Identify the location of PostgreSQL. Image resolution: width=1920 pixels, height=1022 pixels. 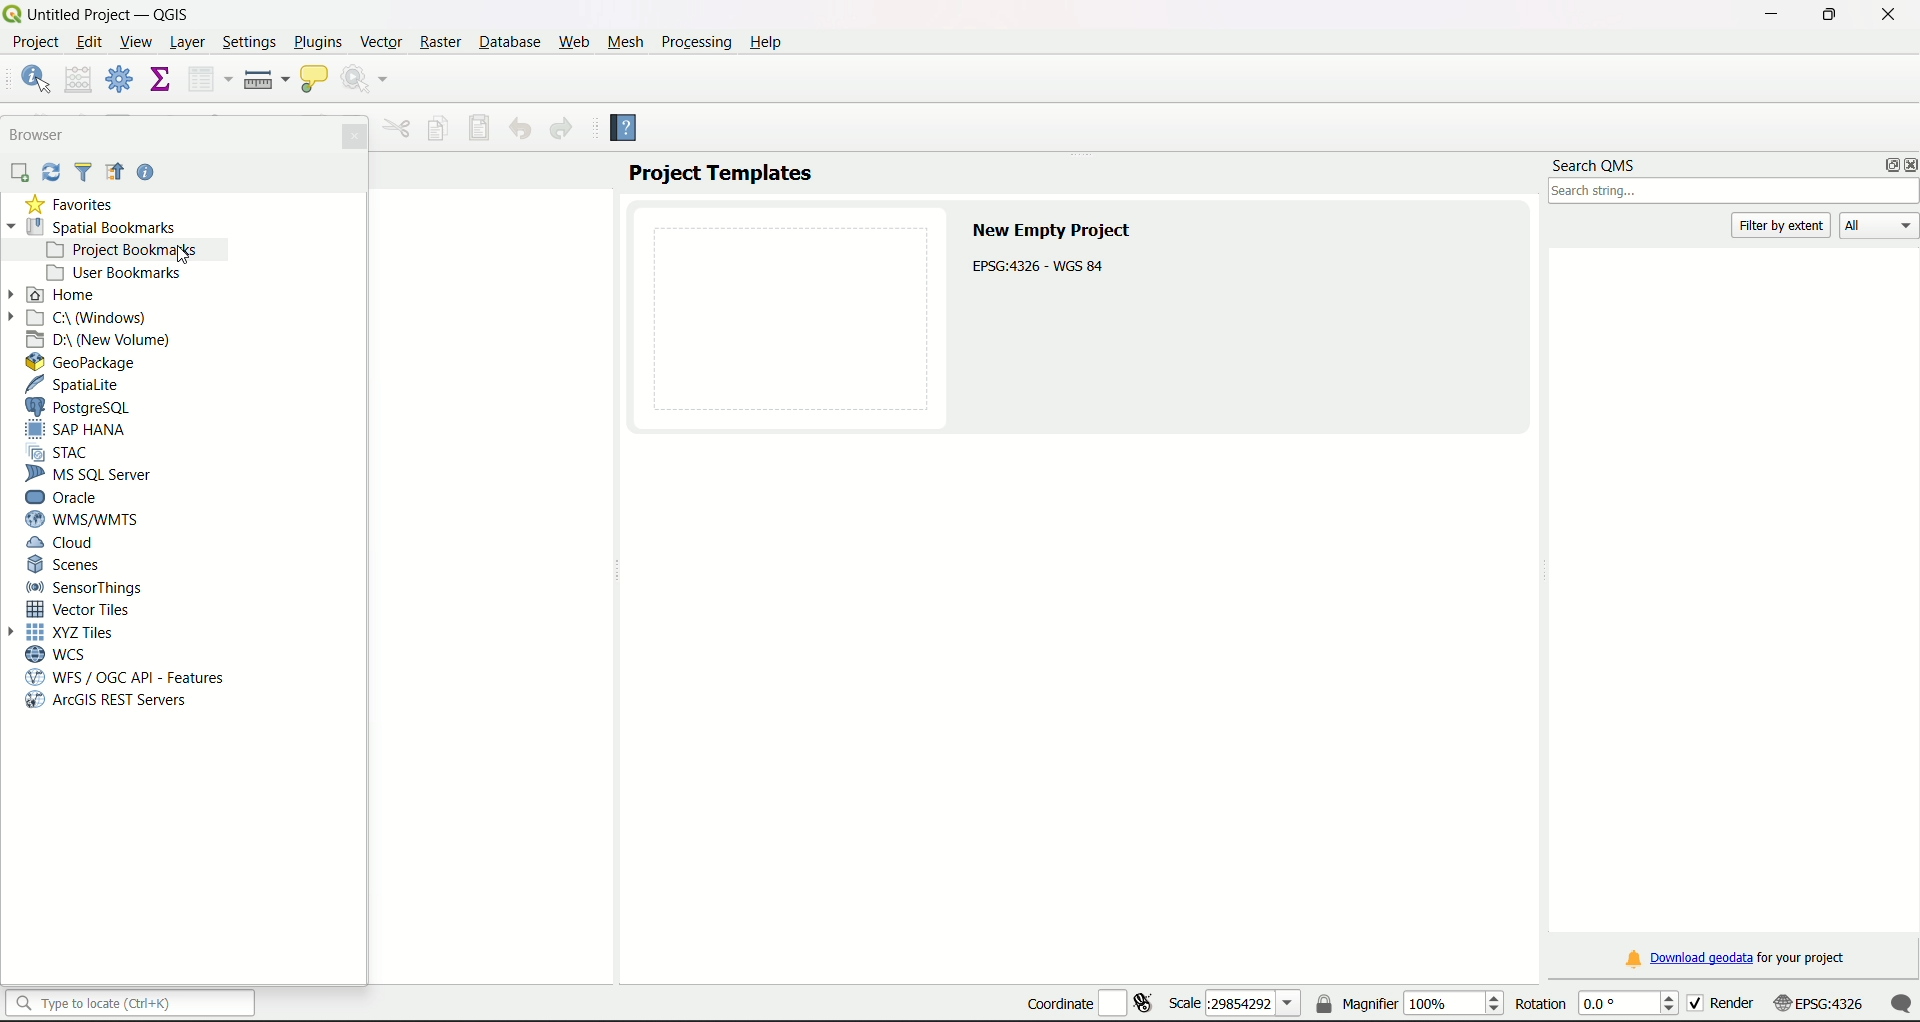
(91, 407).